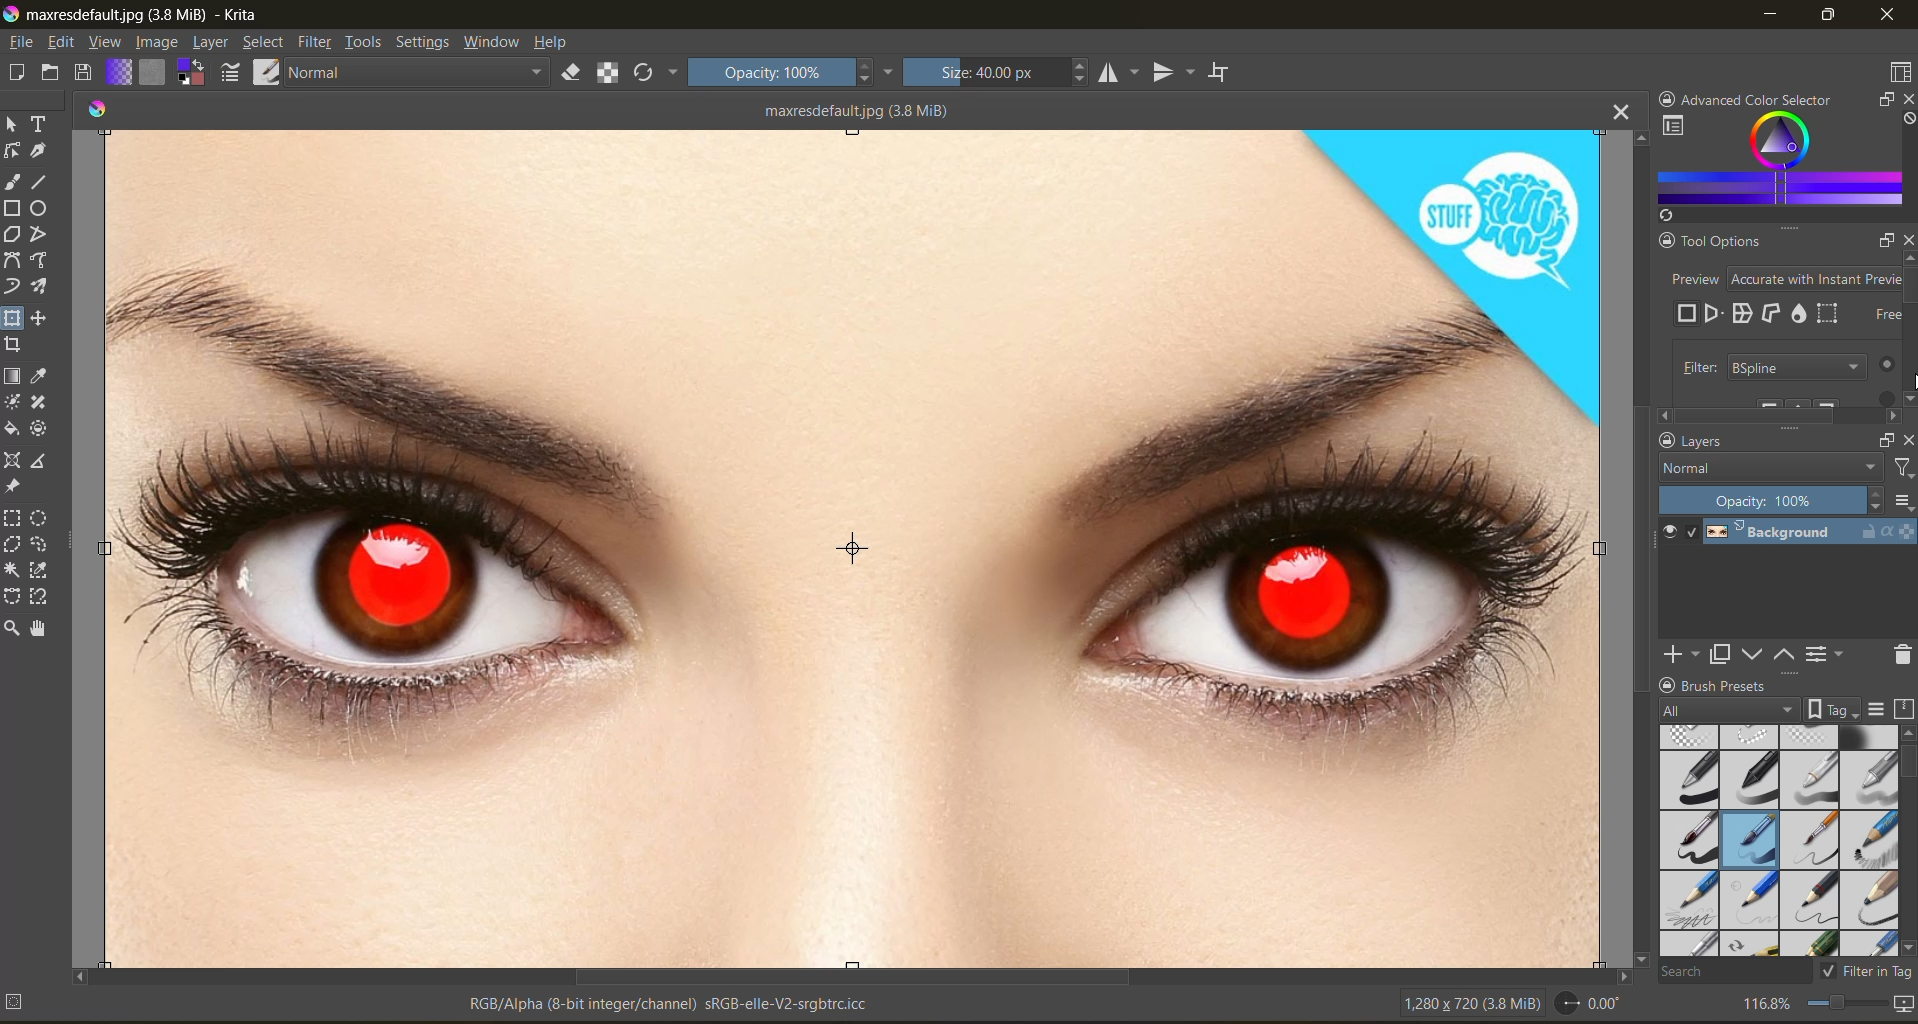 The height and width of the screenshot is (1024, 1918). Describe the element at coordinates (1776, 414) in the screenshot. I see `scrollbar` at that location.